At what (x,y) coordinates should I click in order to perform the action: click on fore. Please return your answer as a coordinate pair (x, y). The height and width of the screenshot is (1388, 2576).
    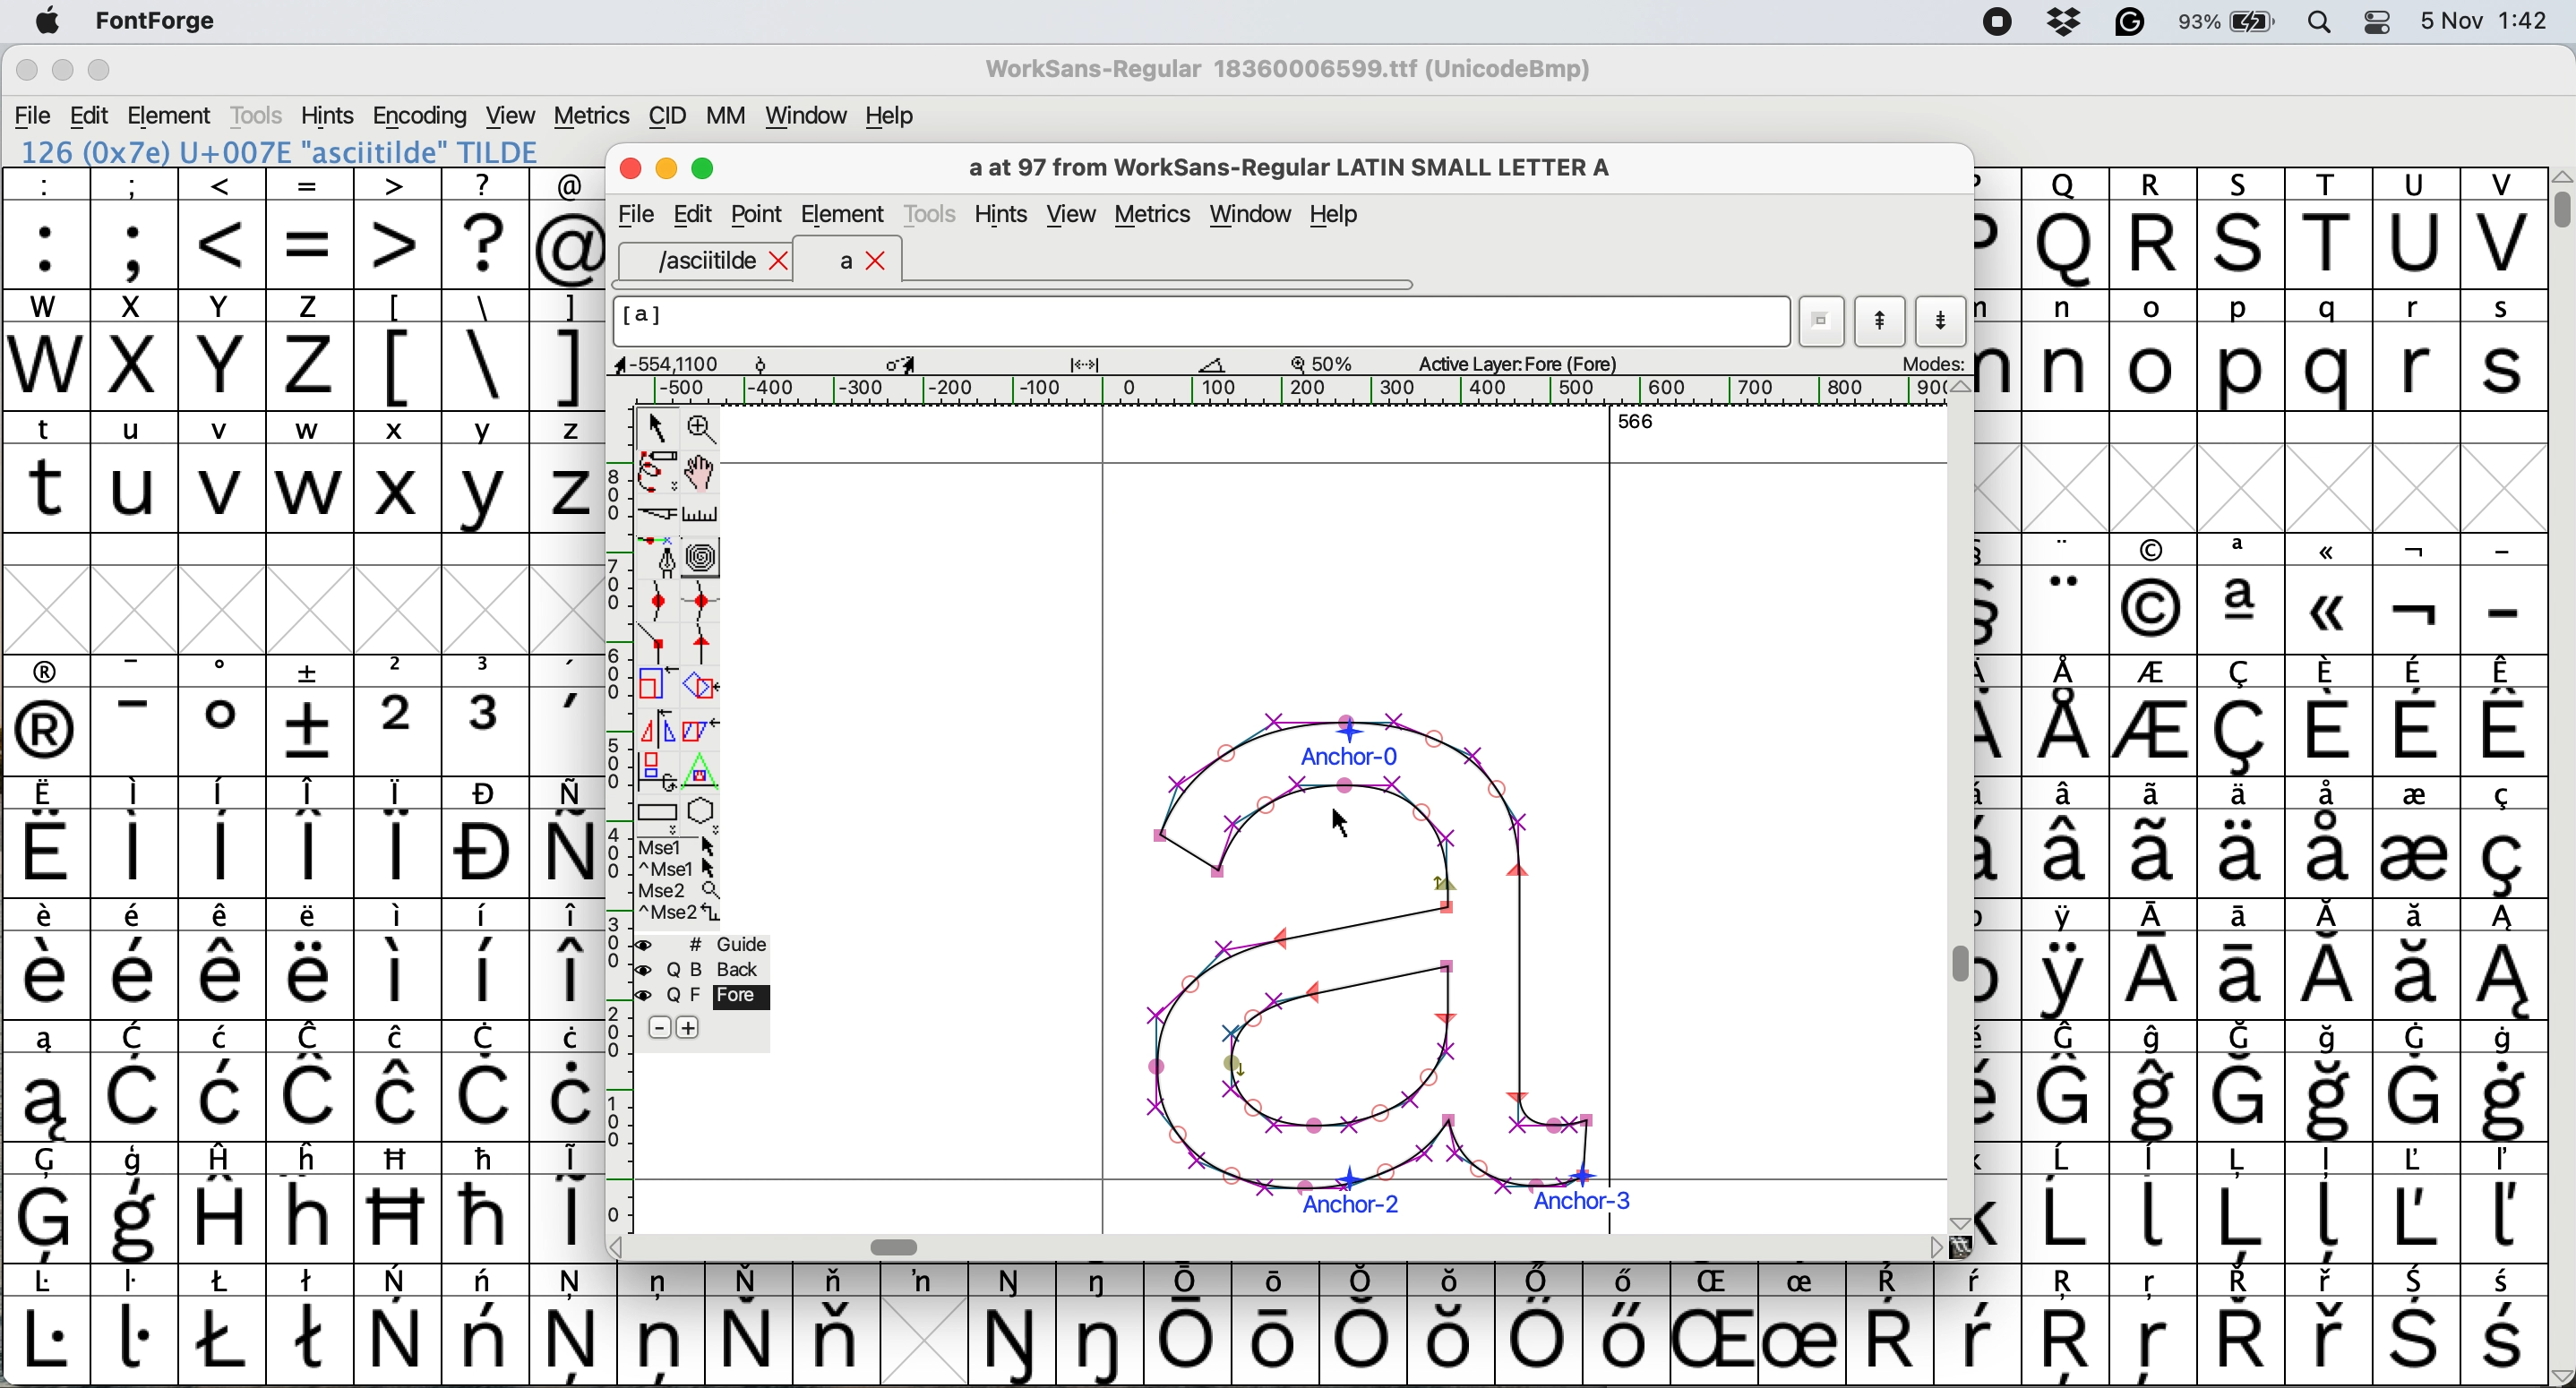
    Looking at the image, I should click on (704, 997).